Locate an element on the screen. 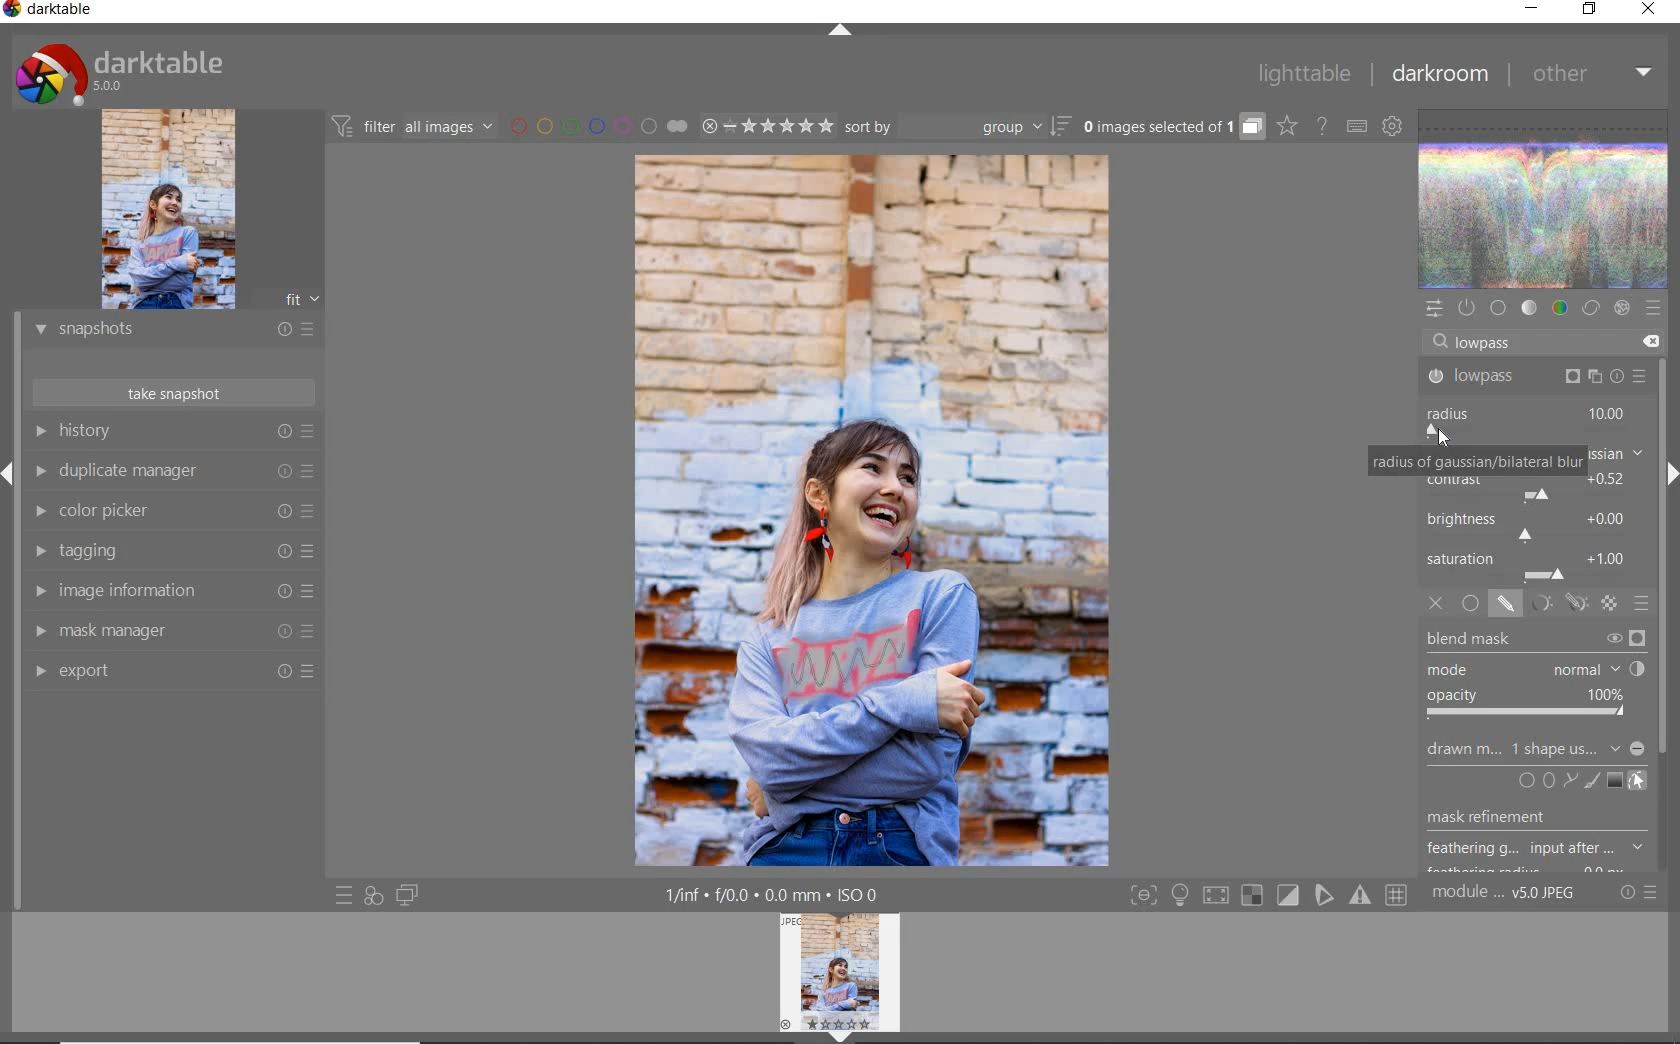  minimize is located at coordinates (1533, 10).